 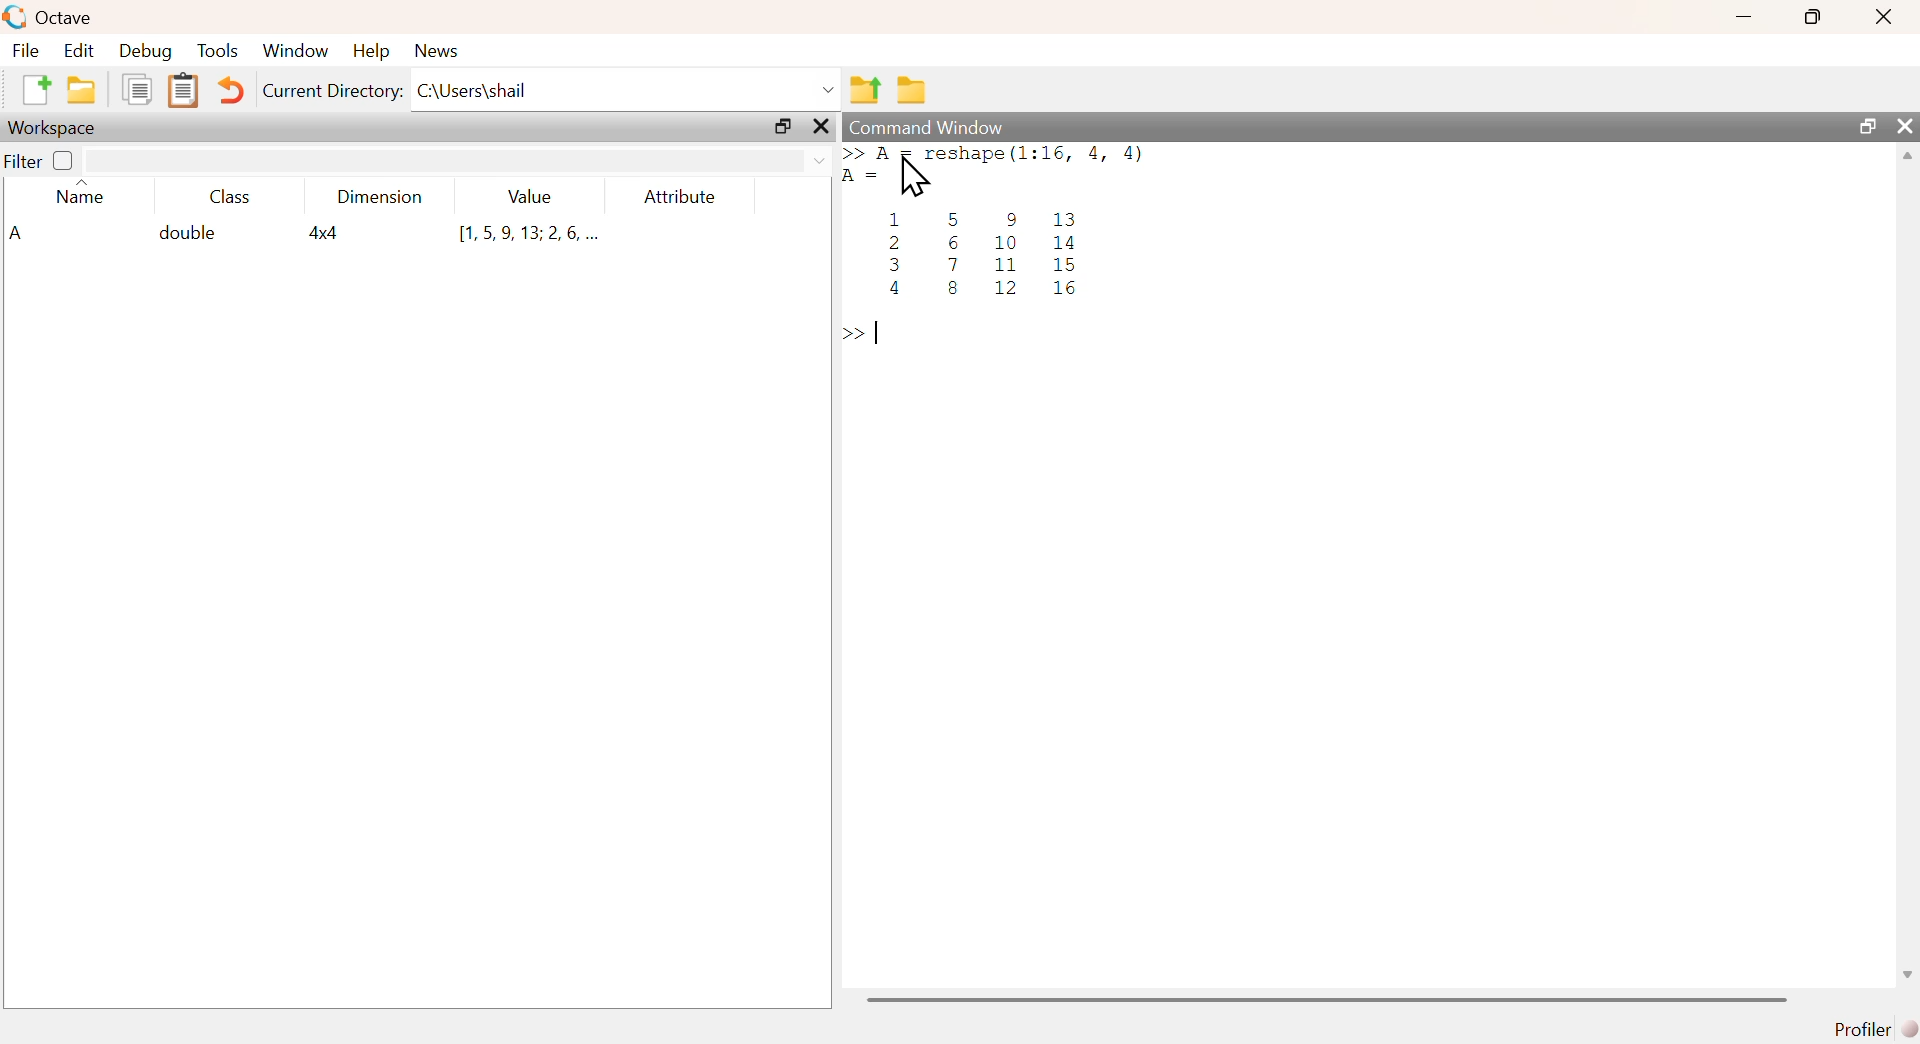 What do you see at coordinates (913, 92) in the screenshot?
I see `browse directories` at bounding box center [913, 92].